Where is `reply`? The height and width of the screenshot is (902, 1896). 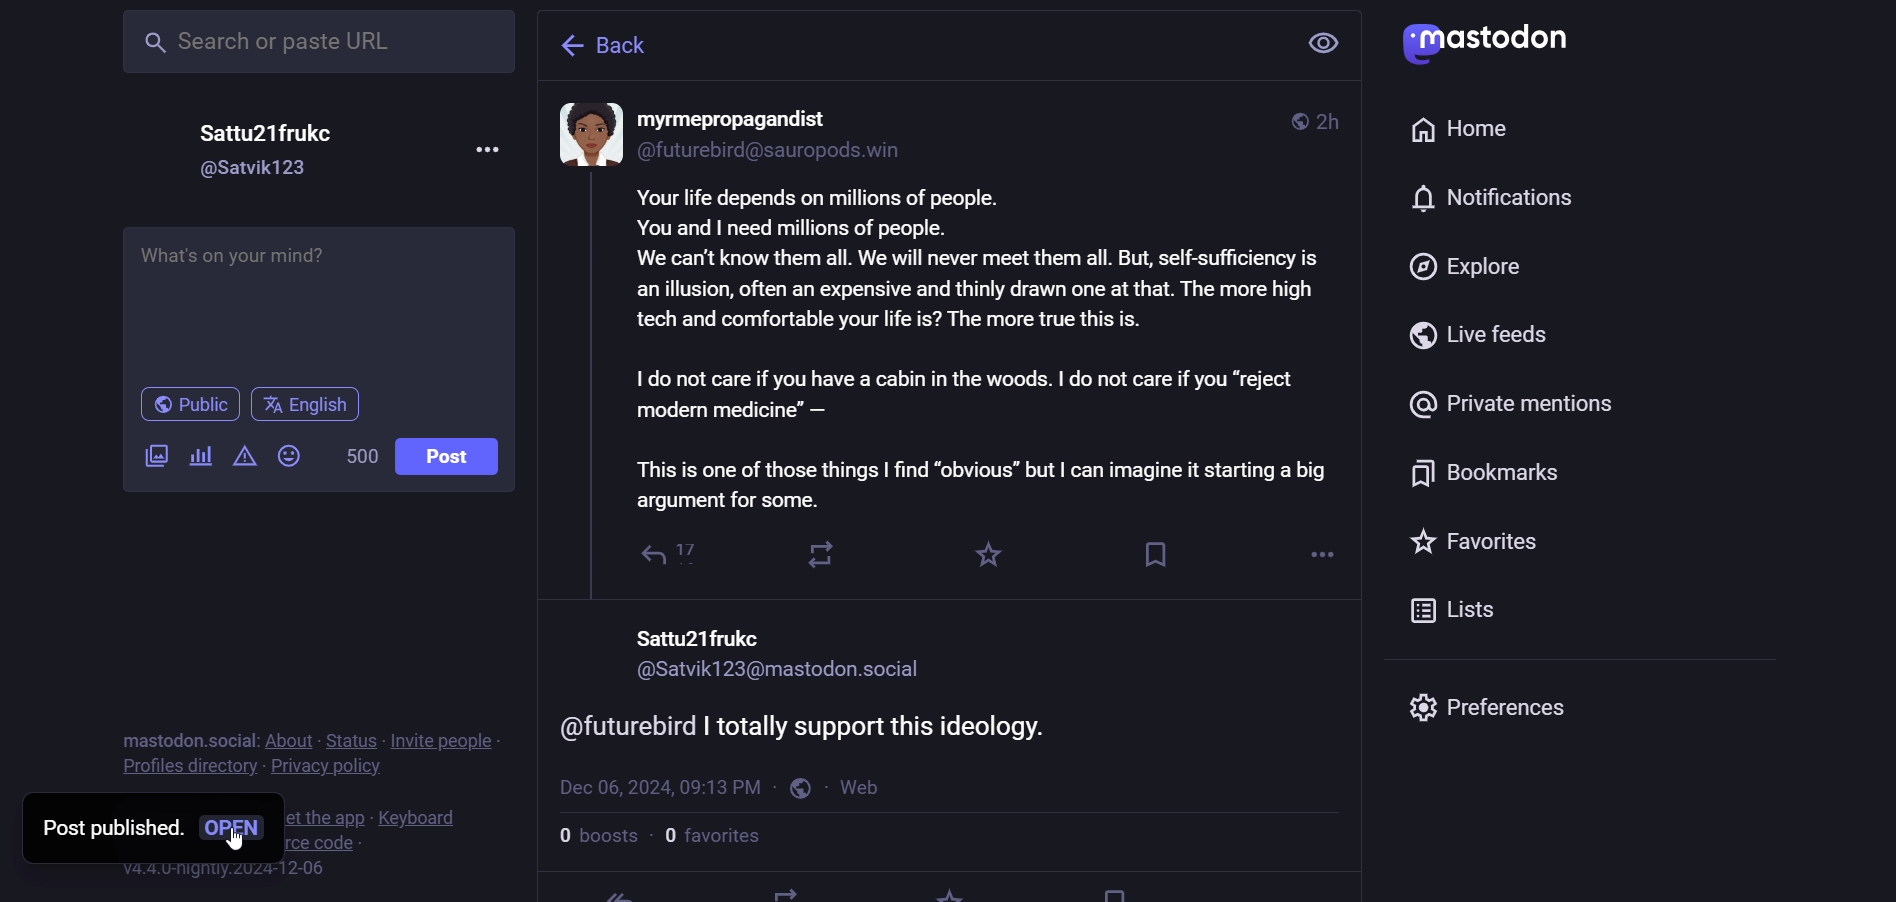 reply is located at coordinates (627, 890).